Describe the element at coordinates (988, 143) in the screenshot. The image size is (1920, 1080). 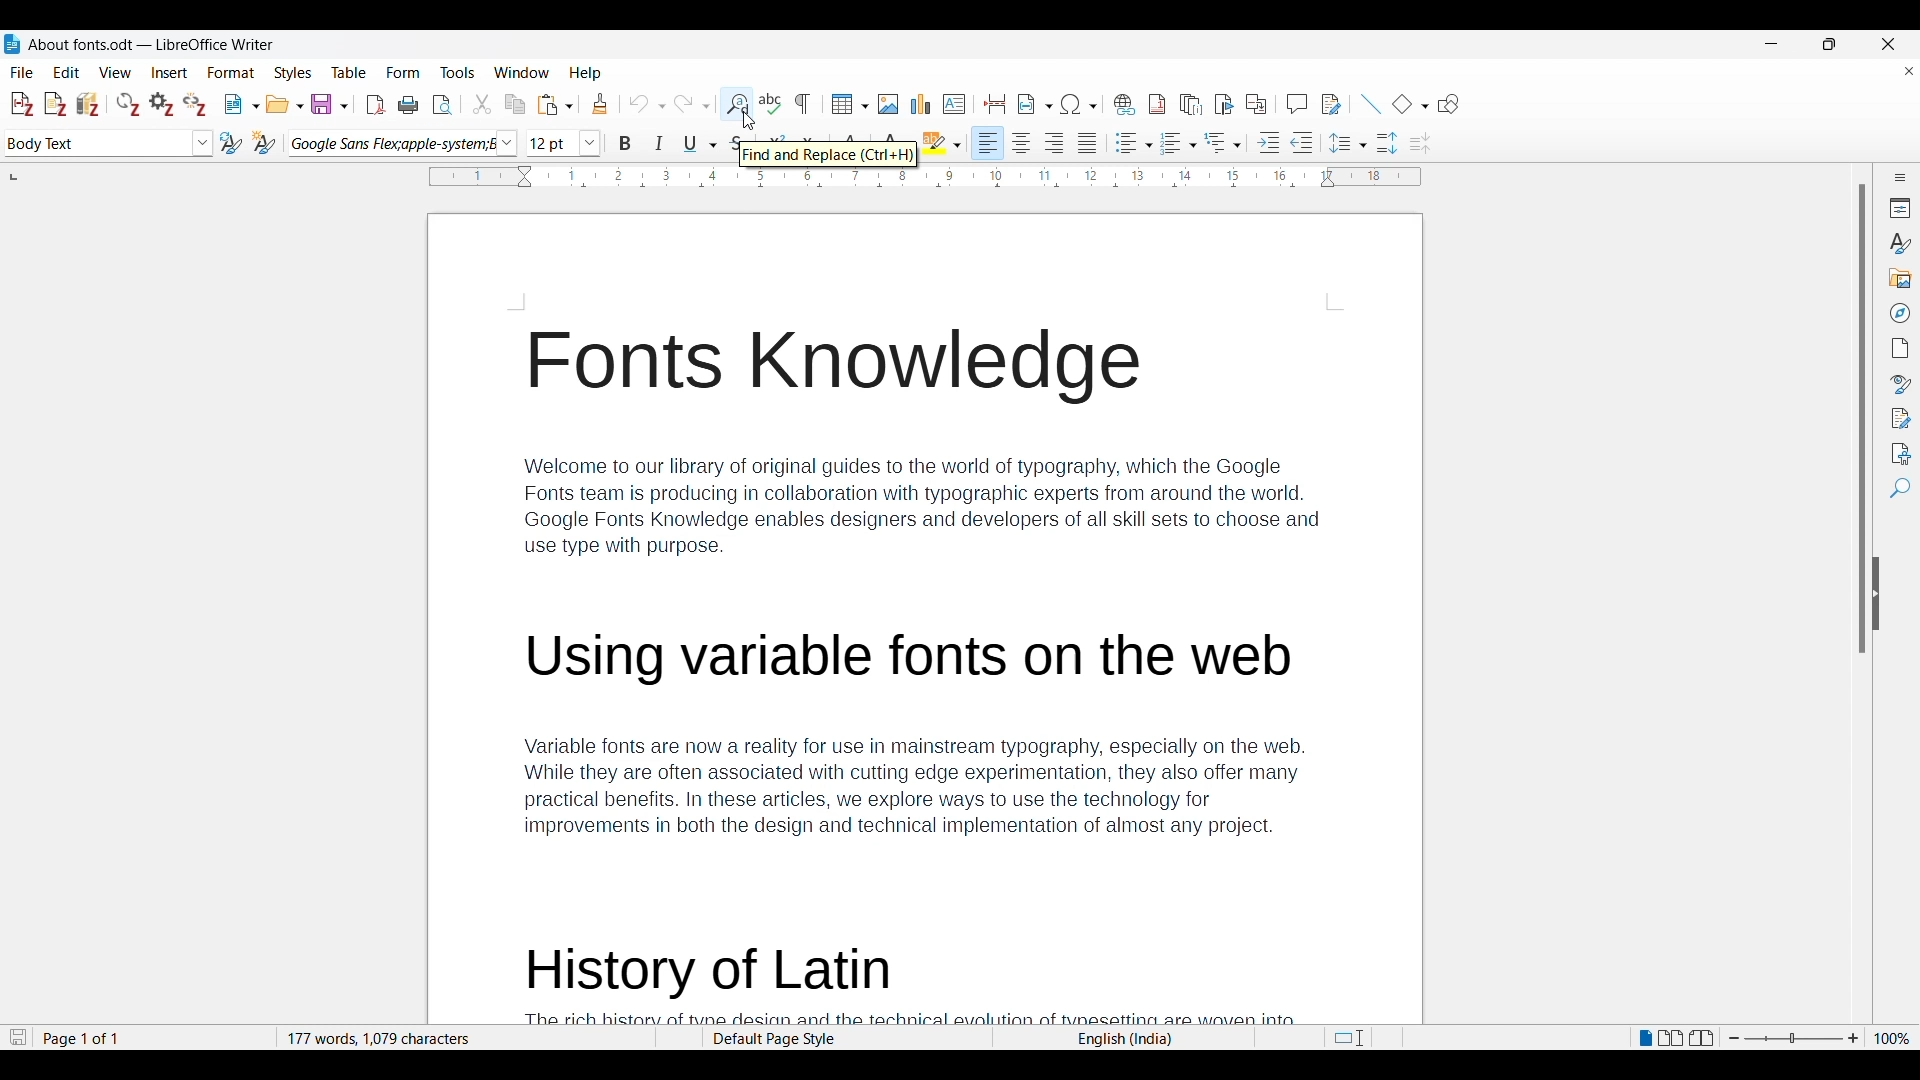
I see `Align left, current selection, highlighted` at that location.